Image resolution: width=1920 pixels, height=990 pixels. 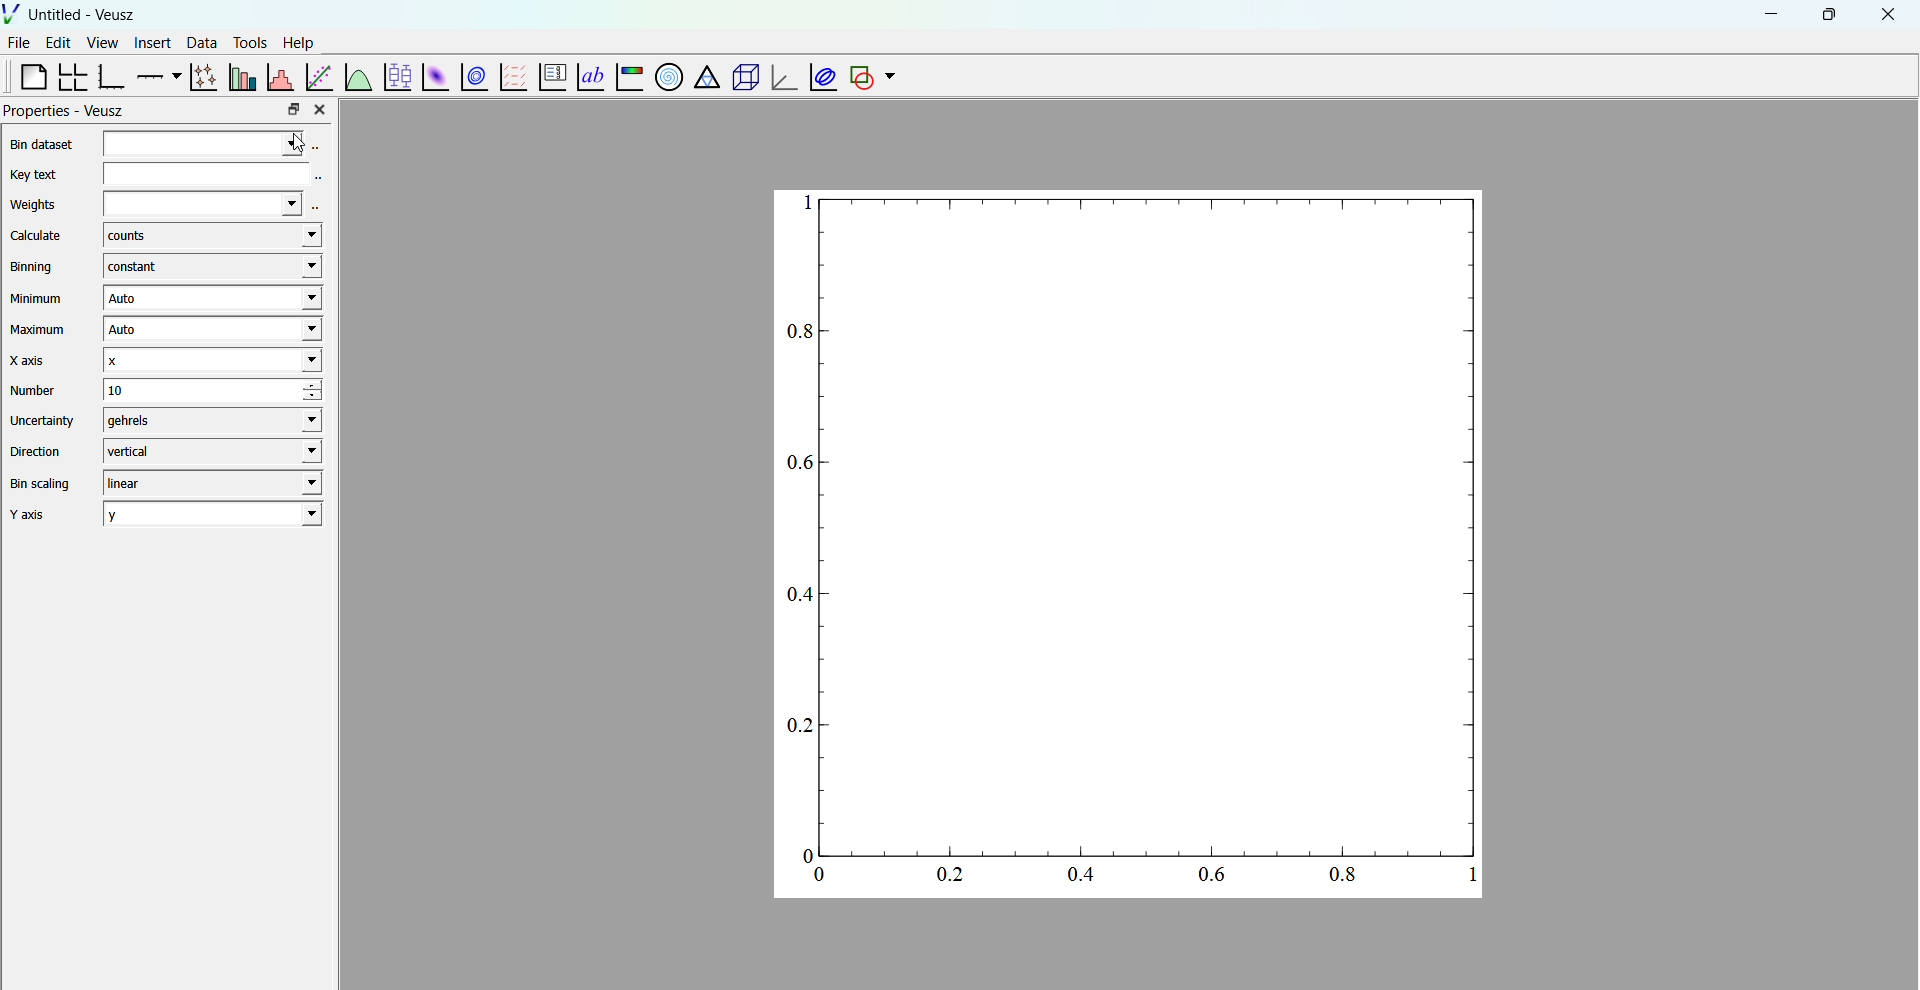 What do you see at coordinates (217, 514) in the screenshot?
I see `y - y axis drop down` at bounding box center [217, 514].